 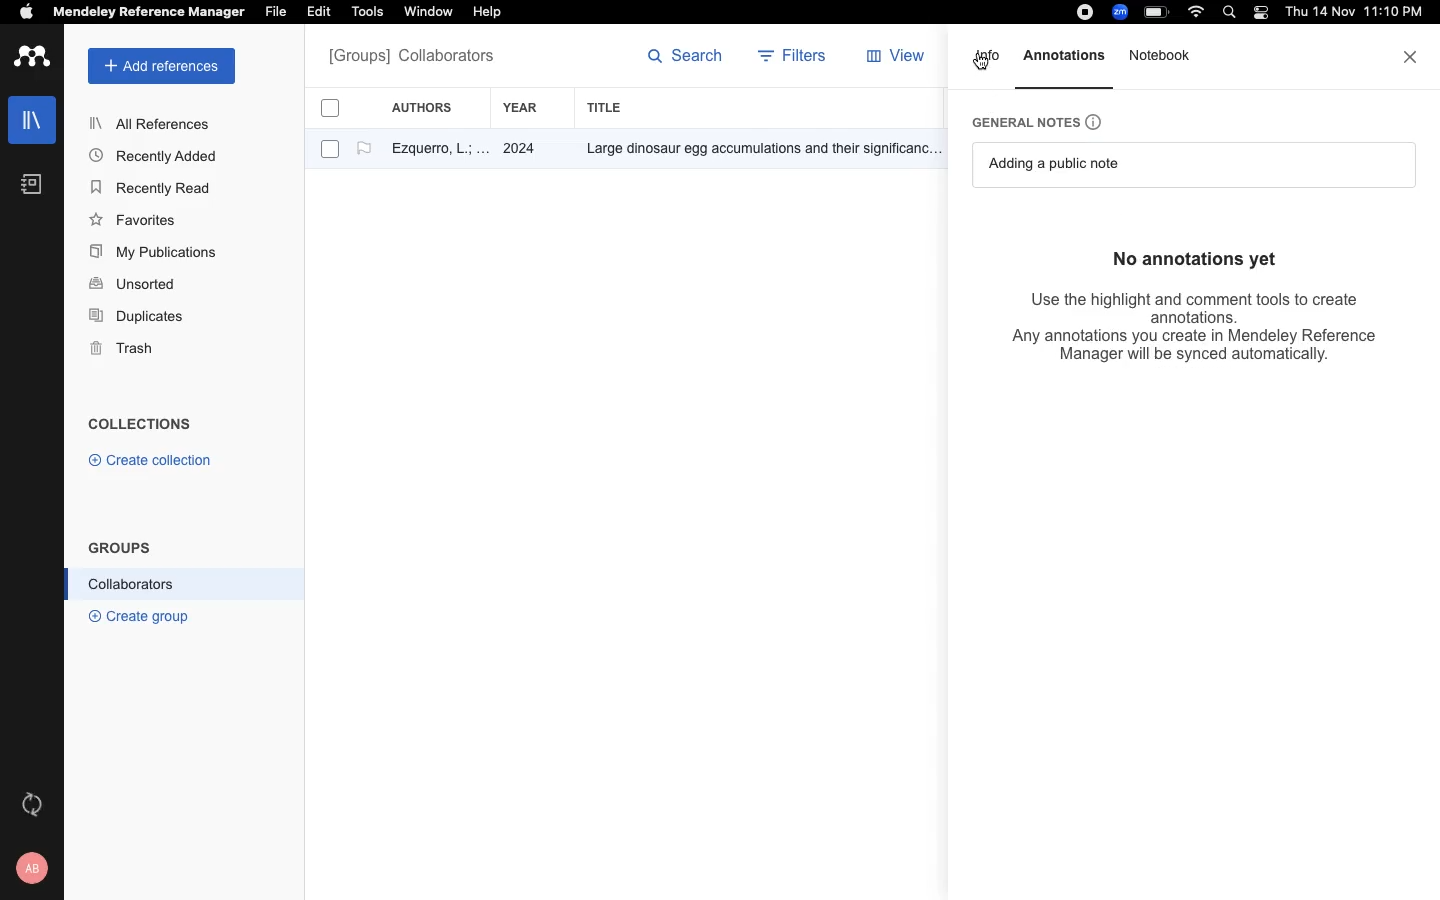 I want to click on COLLECTIONS, so click(x=140, y=426).